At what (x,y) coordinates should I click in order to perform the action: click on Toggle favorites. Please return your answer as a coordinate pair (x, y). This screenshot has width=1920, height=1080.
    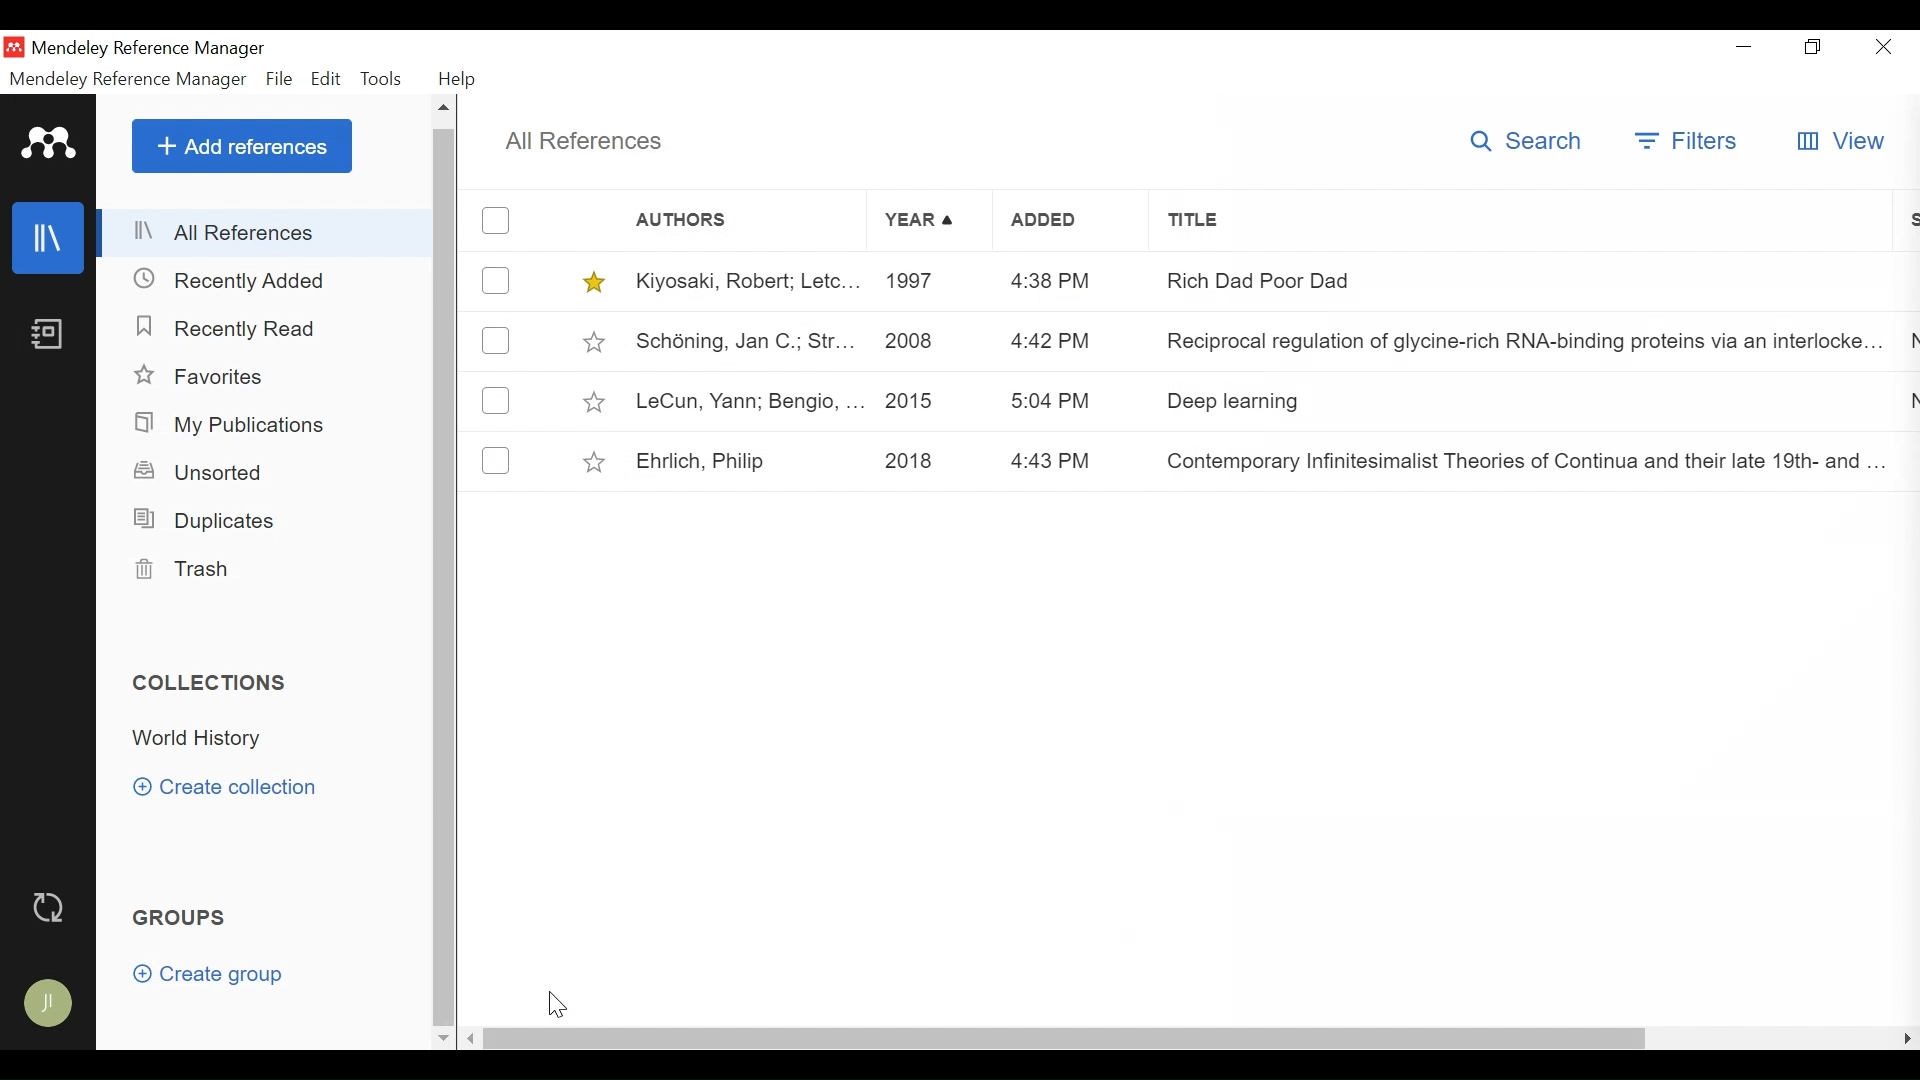
    Looking at the image, I should click on (597, 343).